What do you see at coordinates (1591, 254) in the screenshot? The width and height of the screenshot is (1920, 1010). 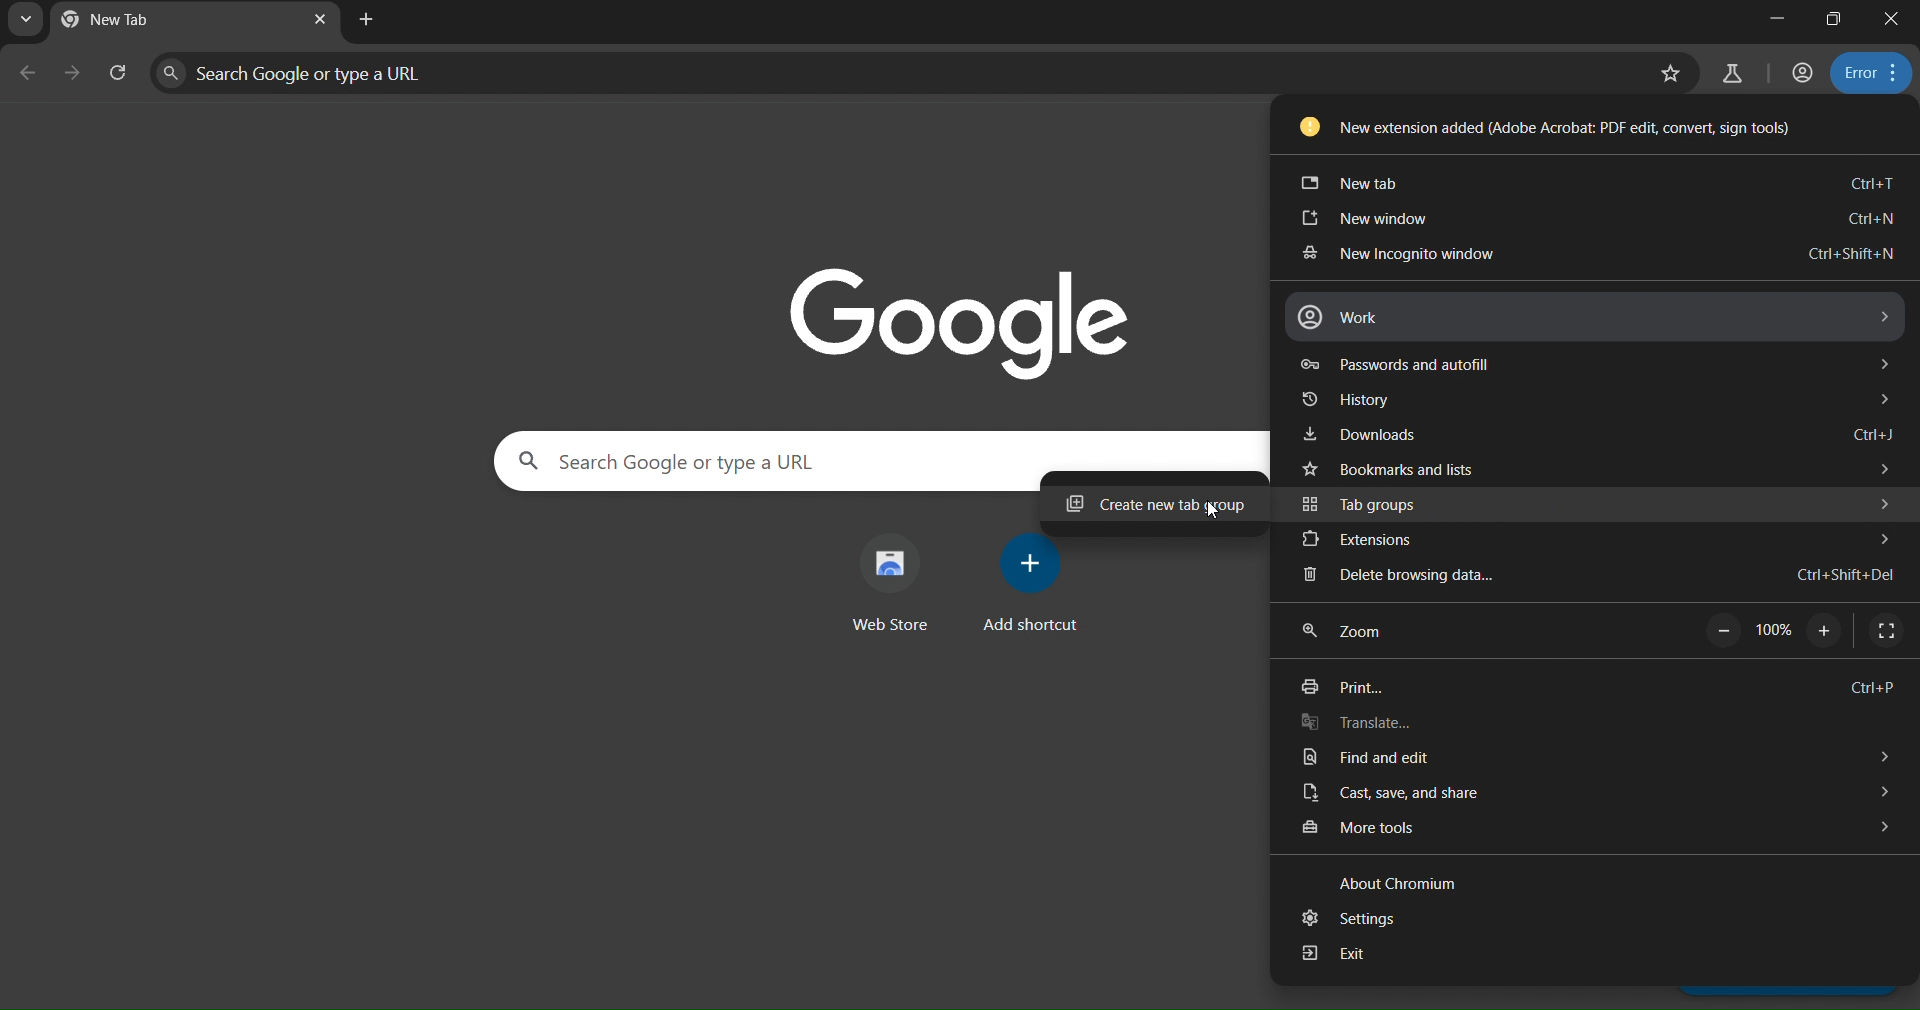 I see `new incognito window` at bounding box center [1591, 254].